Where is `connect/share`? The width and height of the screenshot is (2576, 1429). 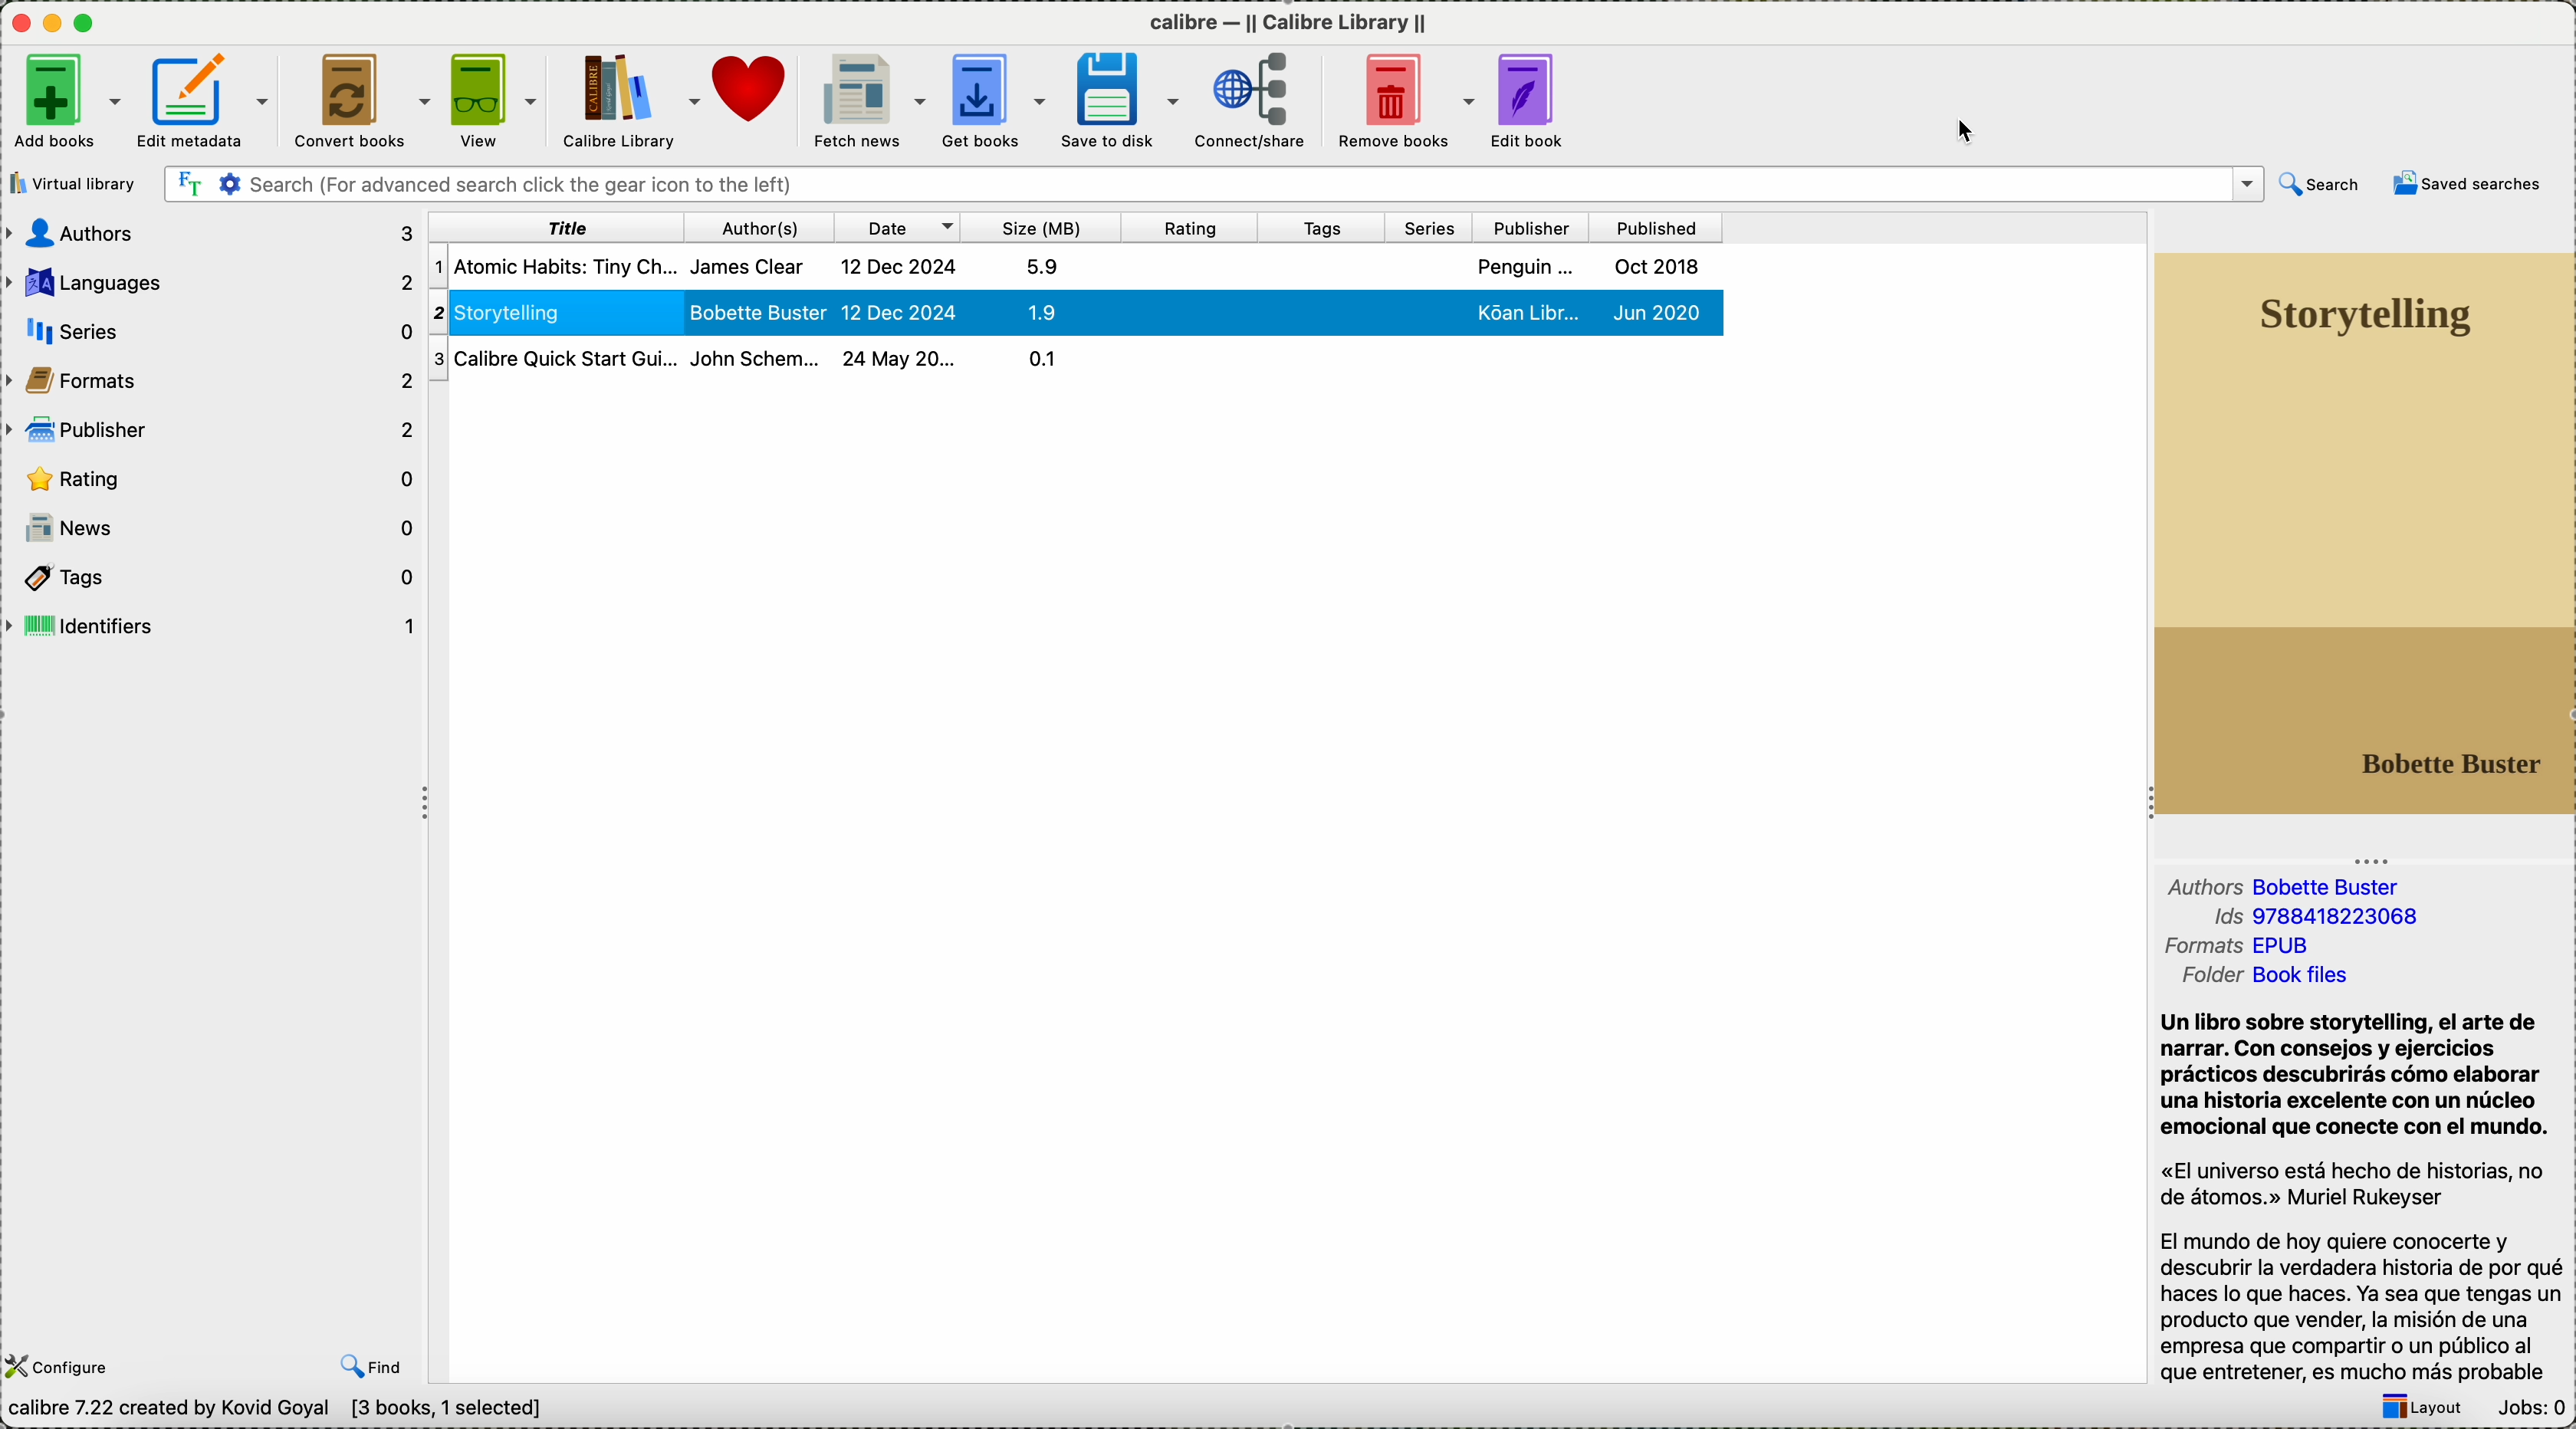
connect/share is located at coordinates (1254, 101).